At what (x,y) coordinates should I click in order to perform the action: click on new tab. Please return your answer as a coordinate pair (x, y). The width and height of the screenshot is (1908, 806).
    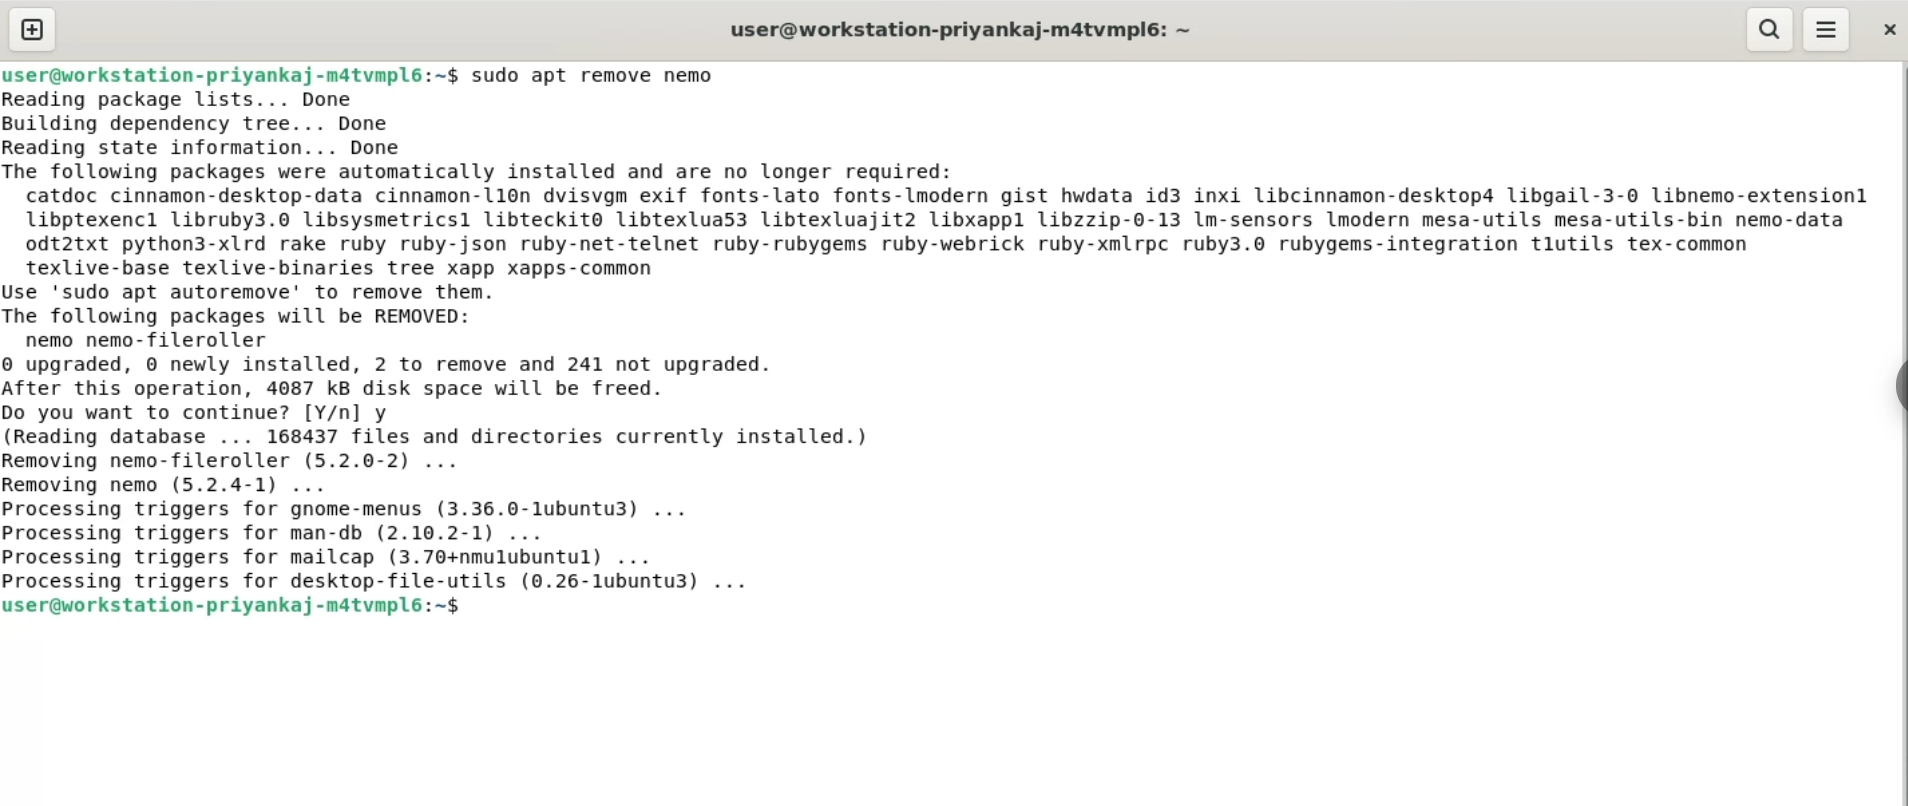
    Looking at the image, I should click on (29, 29).